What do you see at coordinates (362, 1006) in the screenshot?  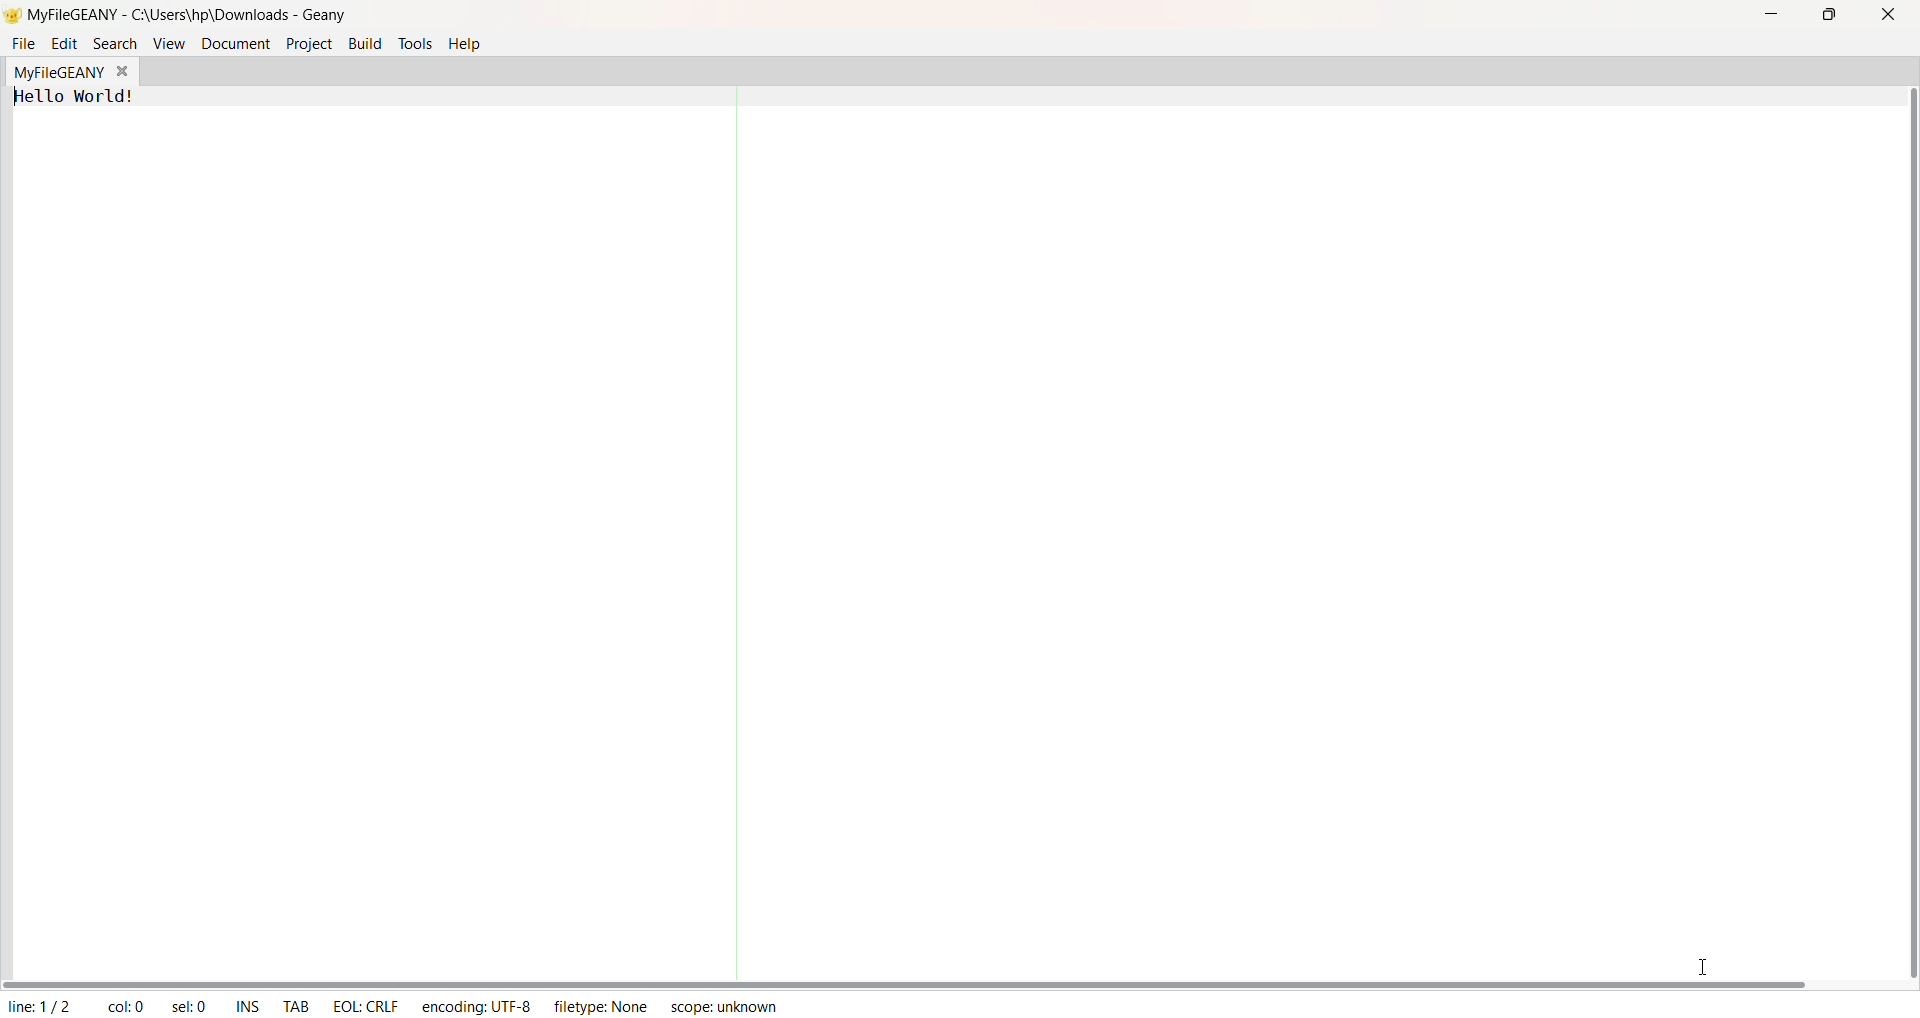 I see `EOL : CRLF` at bounding box center [362, 1006].